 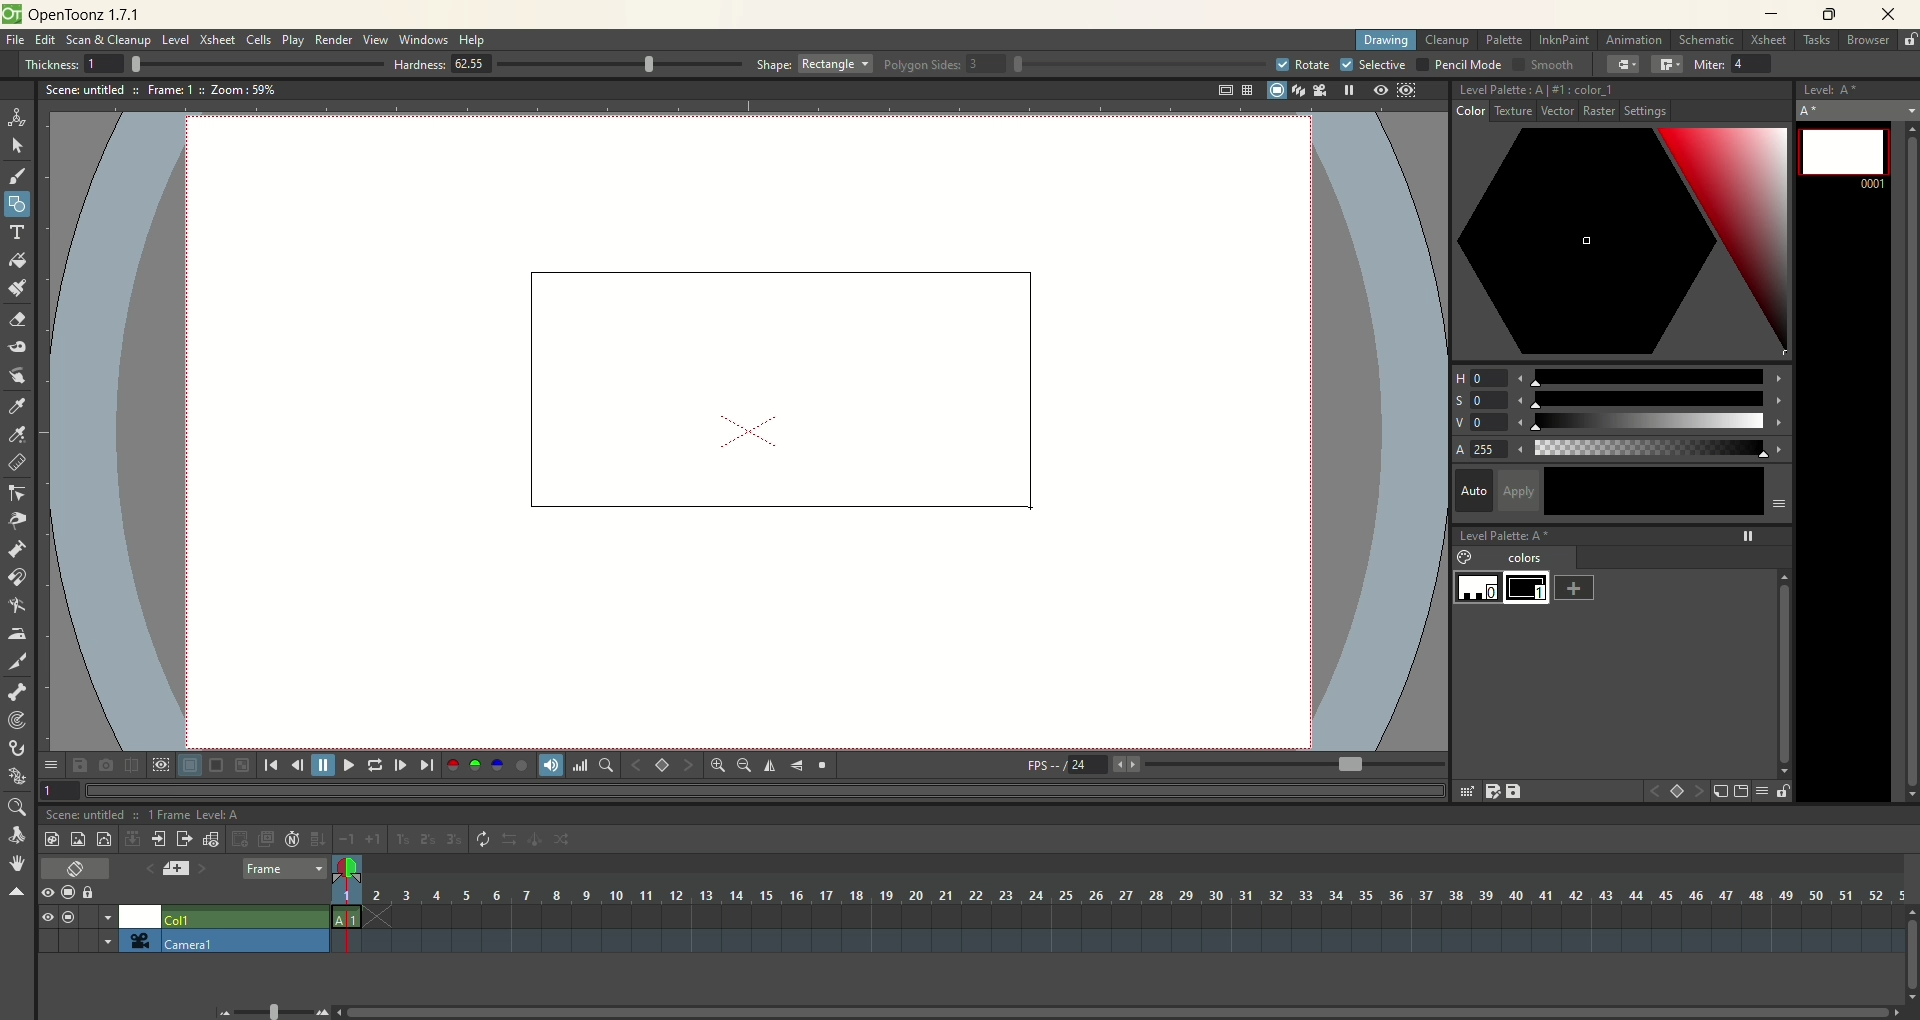 I want to click on paint brush tool, so click(x=17, y=286).